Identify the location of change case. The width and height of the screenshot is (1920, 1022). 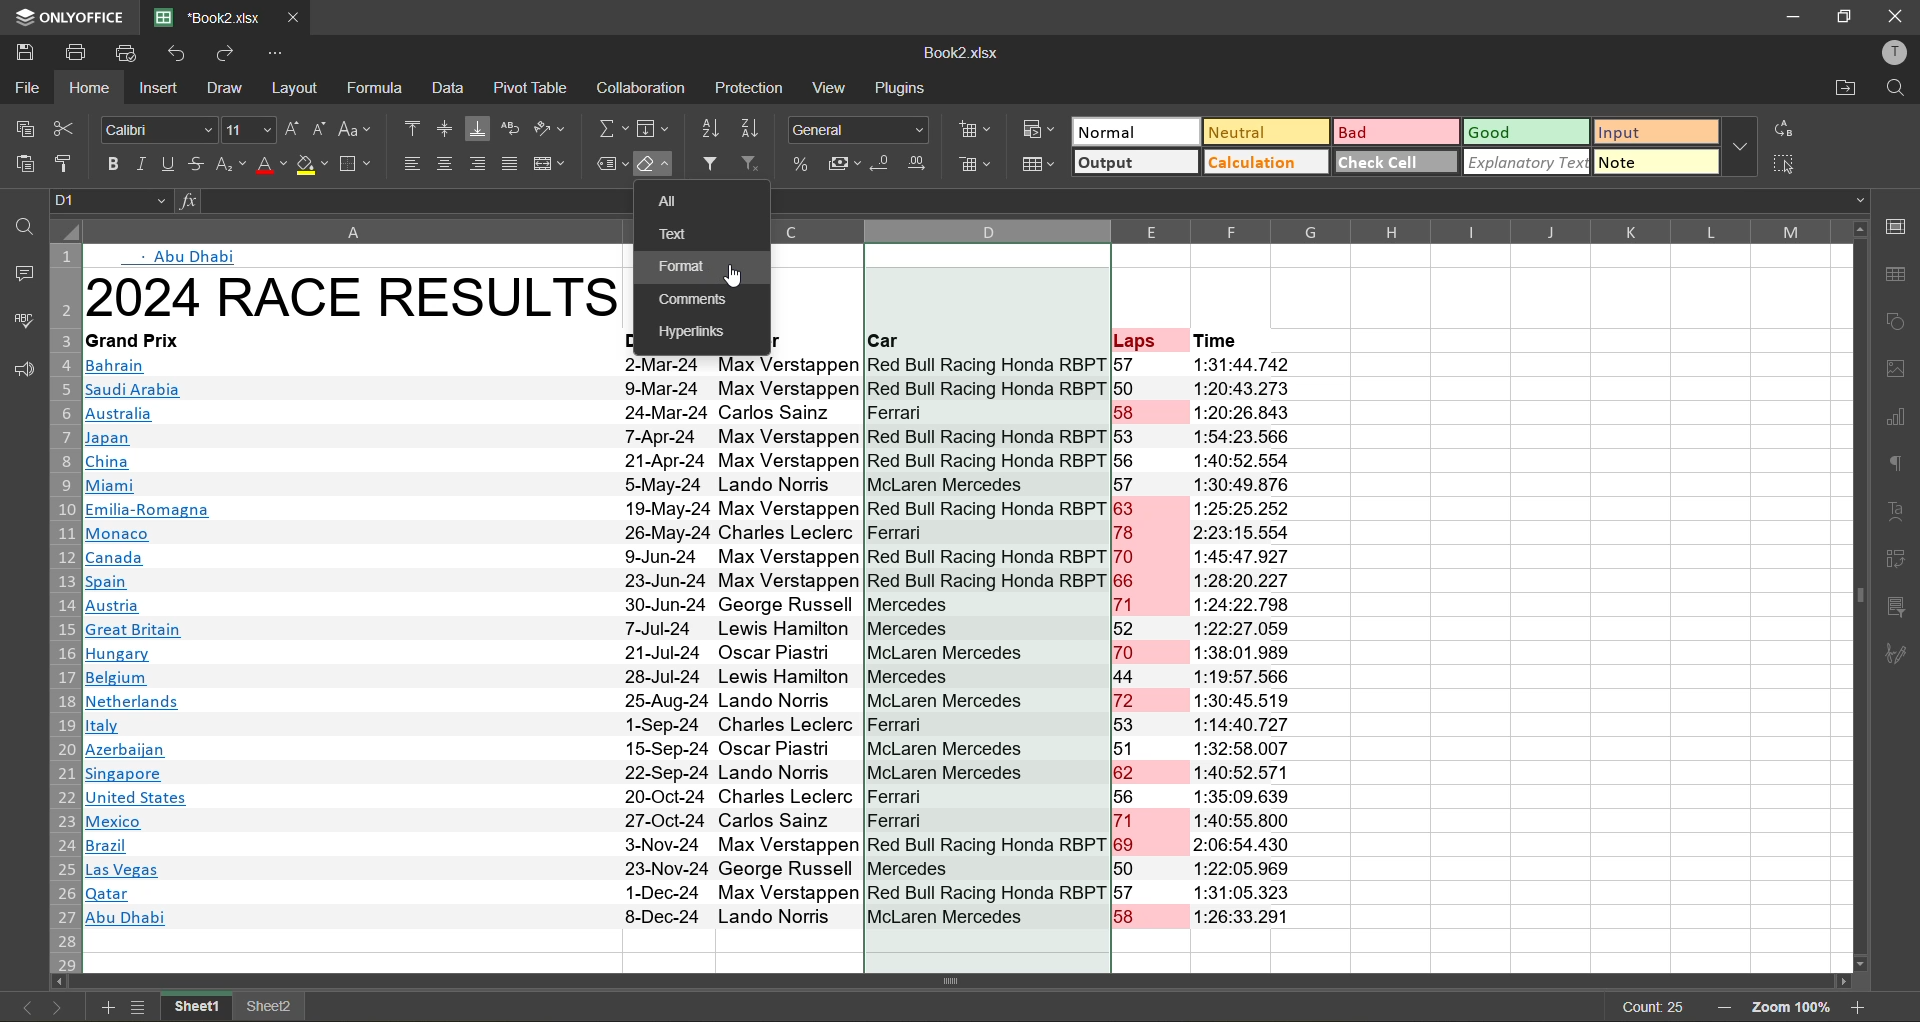
(358, 130).